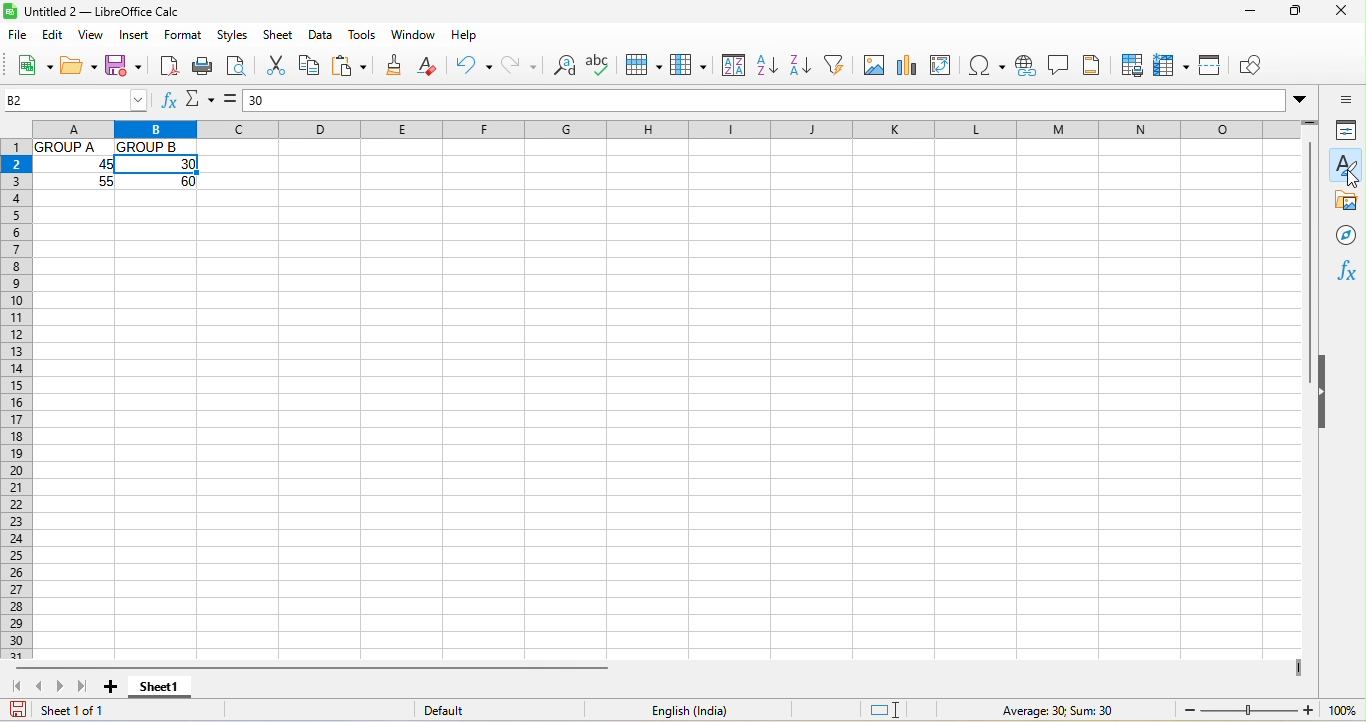 This screenshot has height=722, width=1366. What do you see at coordinates (1353, 180) in the screenshot?
I see `cursor movement` at bounding box center [1353, 180].